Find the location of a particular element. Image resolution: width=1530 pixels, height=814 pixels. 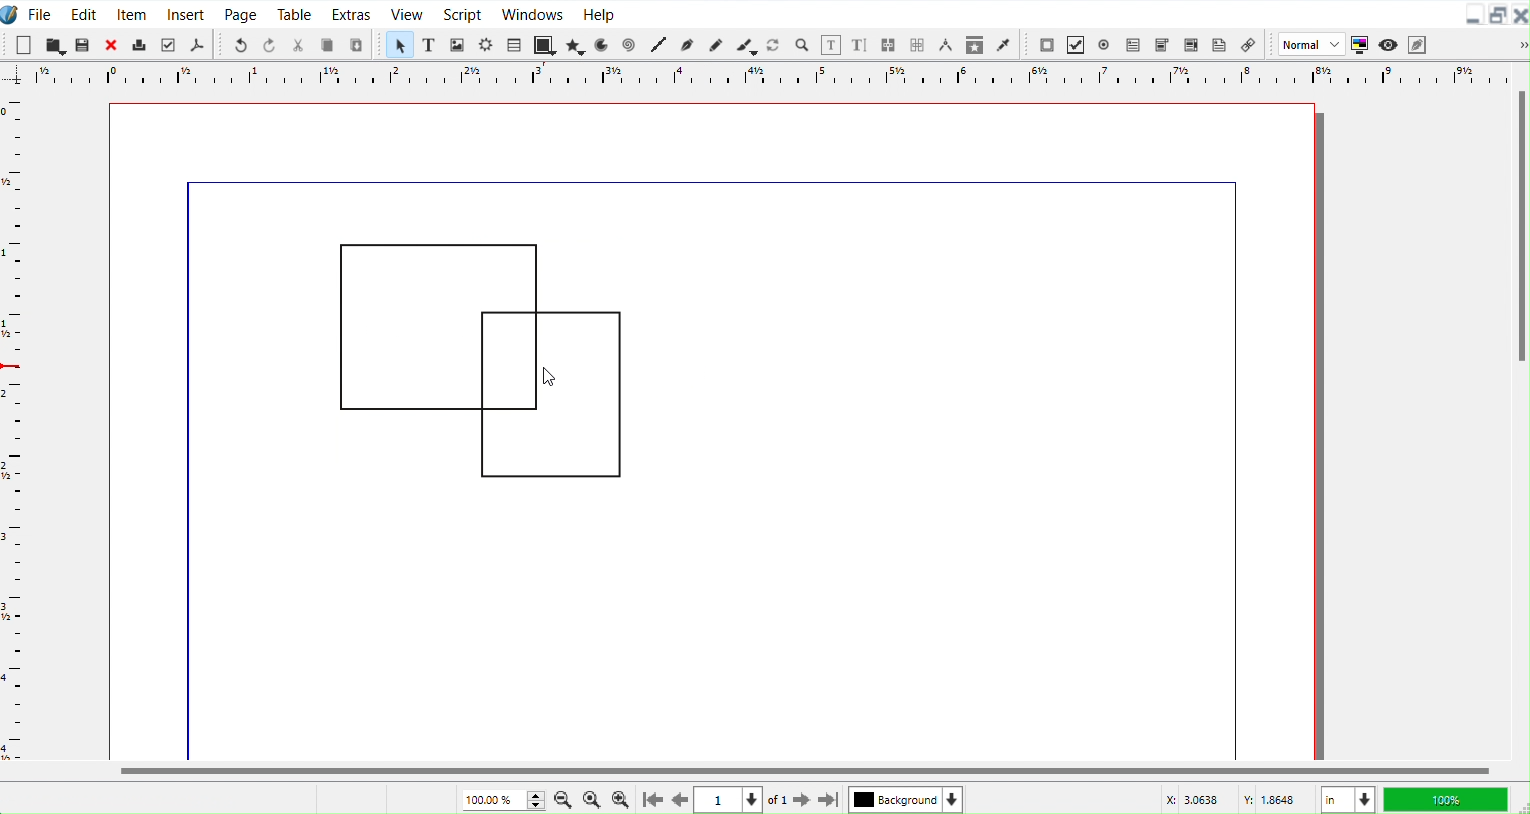

Preflight verifier is located at coordinates (169, 43).